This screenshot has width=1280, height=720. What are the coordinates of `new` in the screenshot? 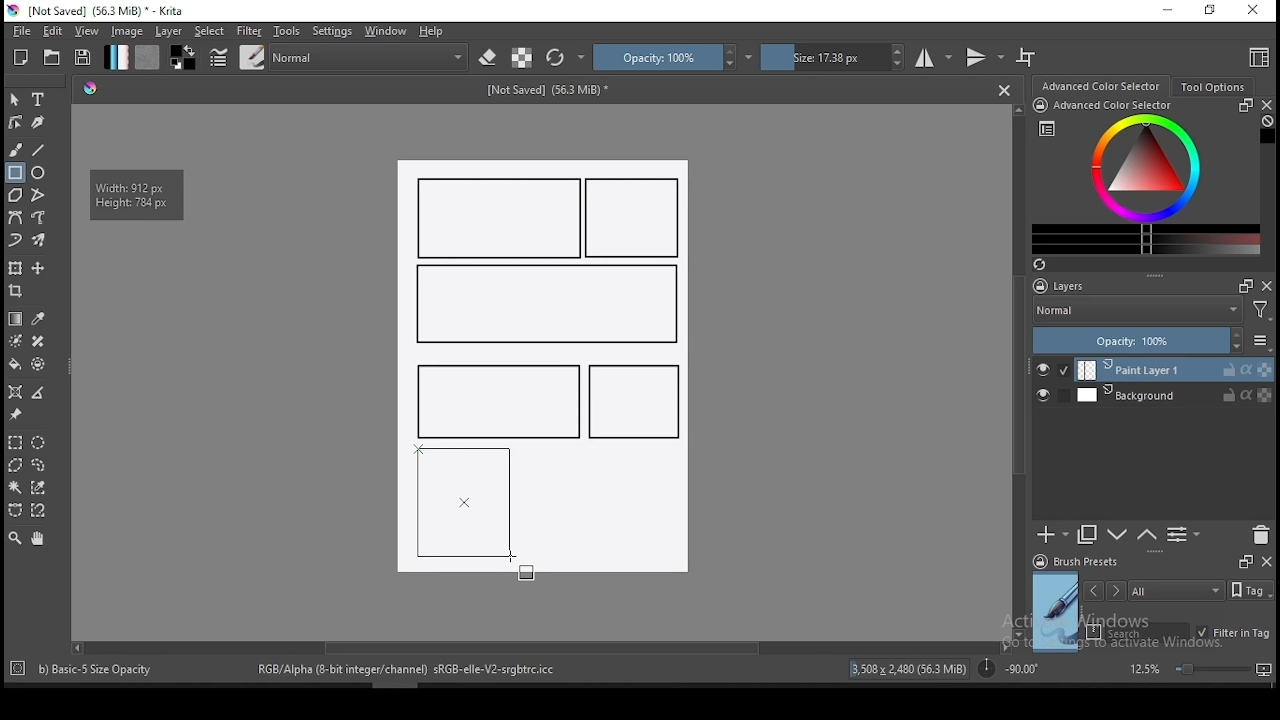 It's located at (21, 57).